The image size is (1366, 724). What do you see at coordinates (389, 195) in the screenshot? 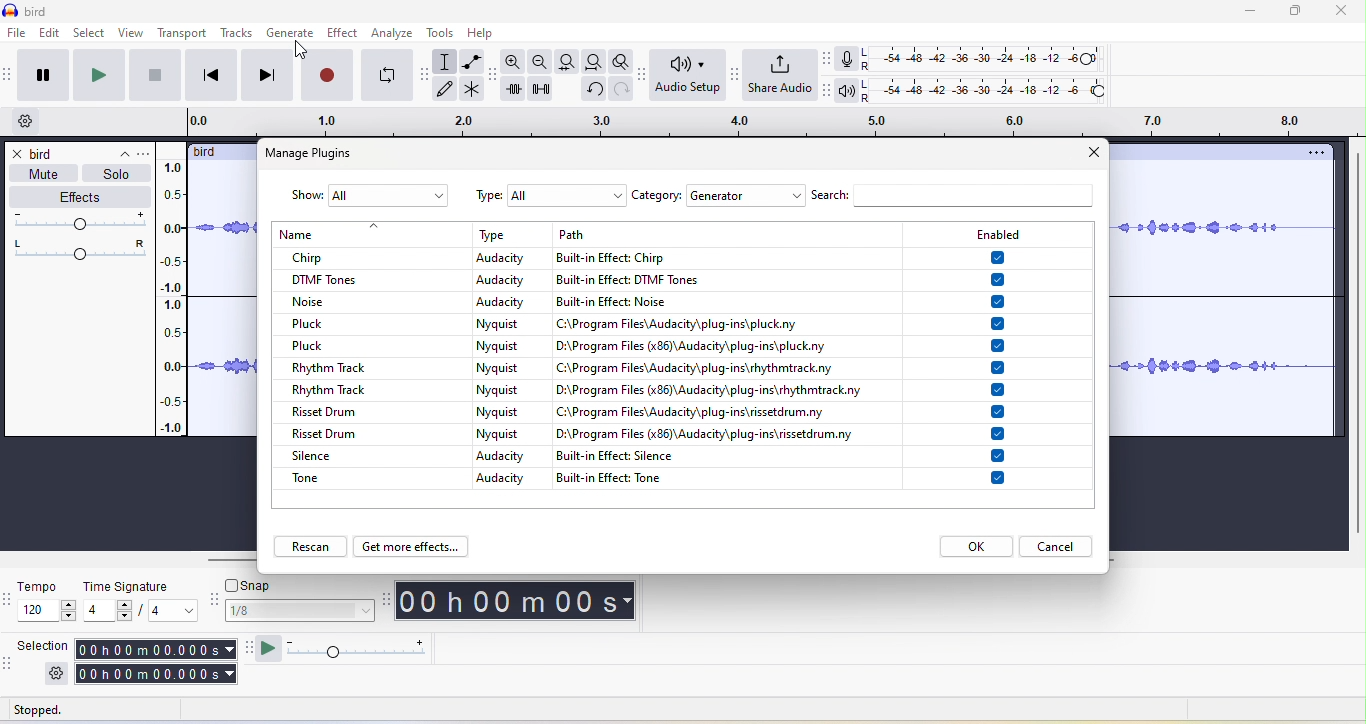
I see `all` at bounding box center [389, 195].